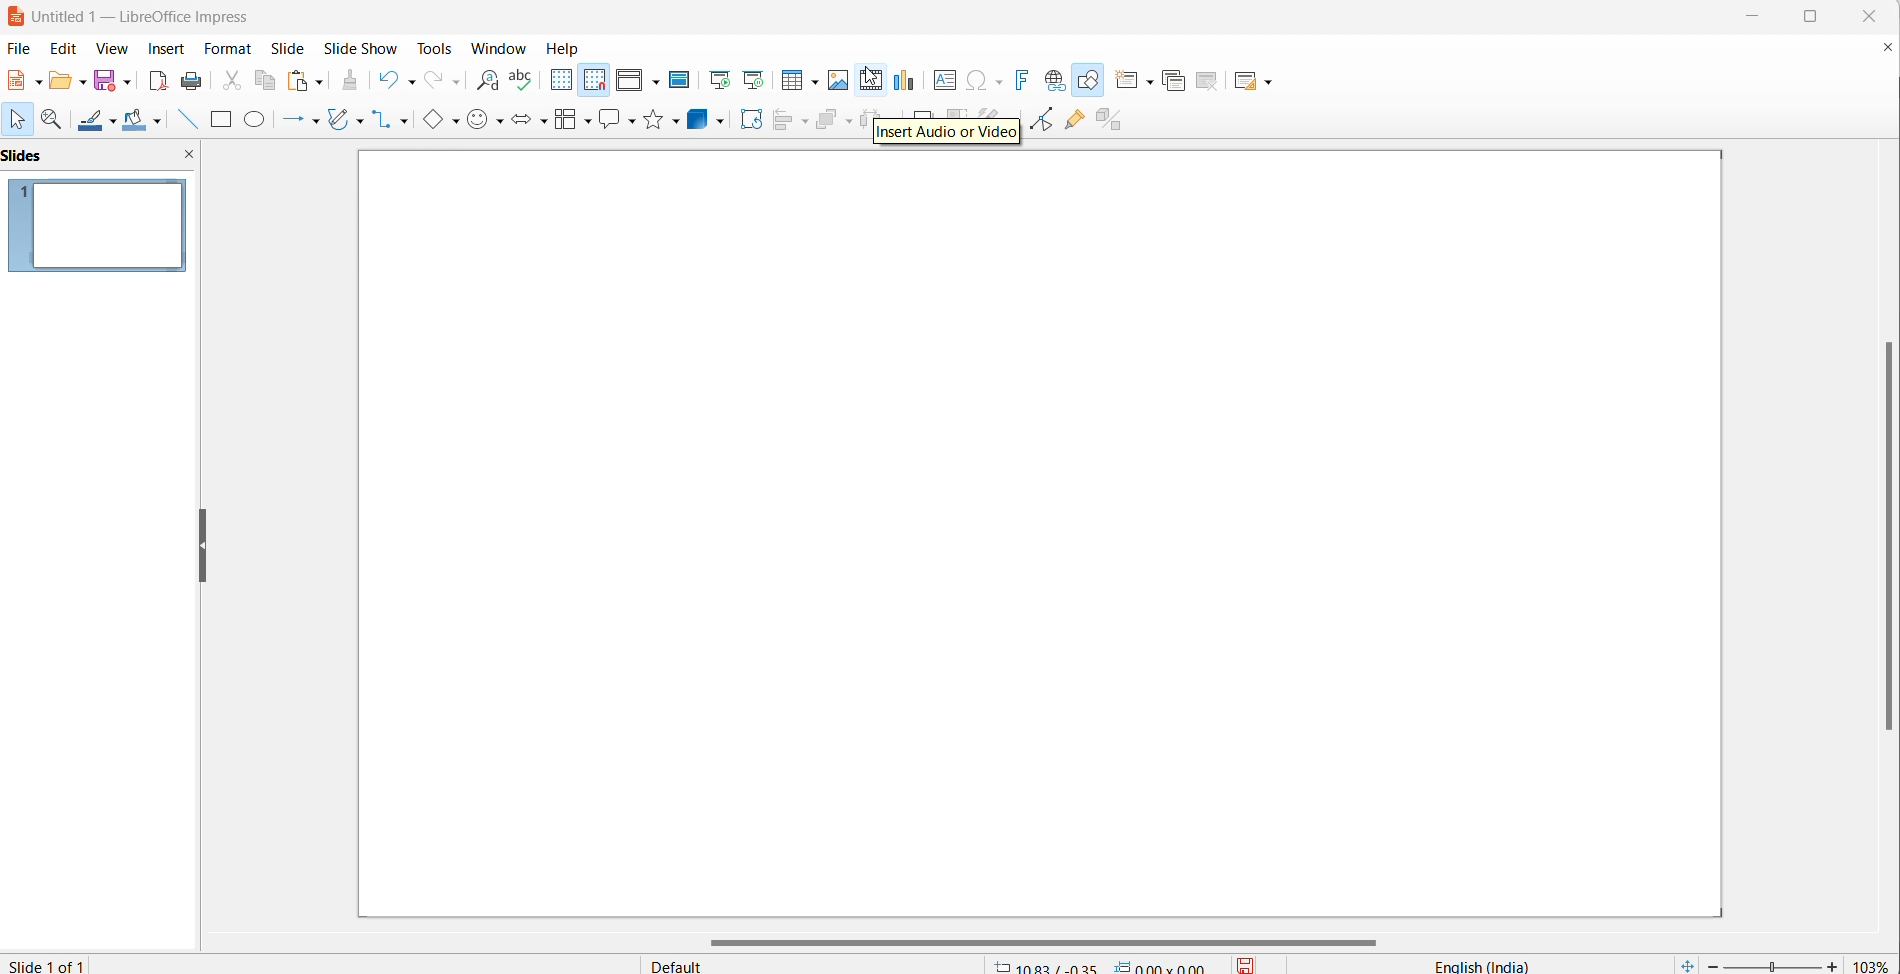 This screenshot has height=974, width=1900. I want to click on open, so click(61, 83).